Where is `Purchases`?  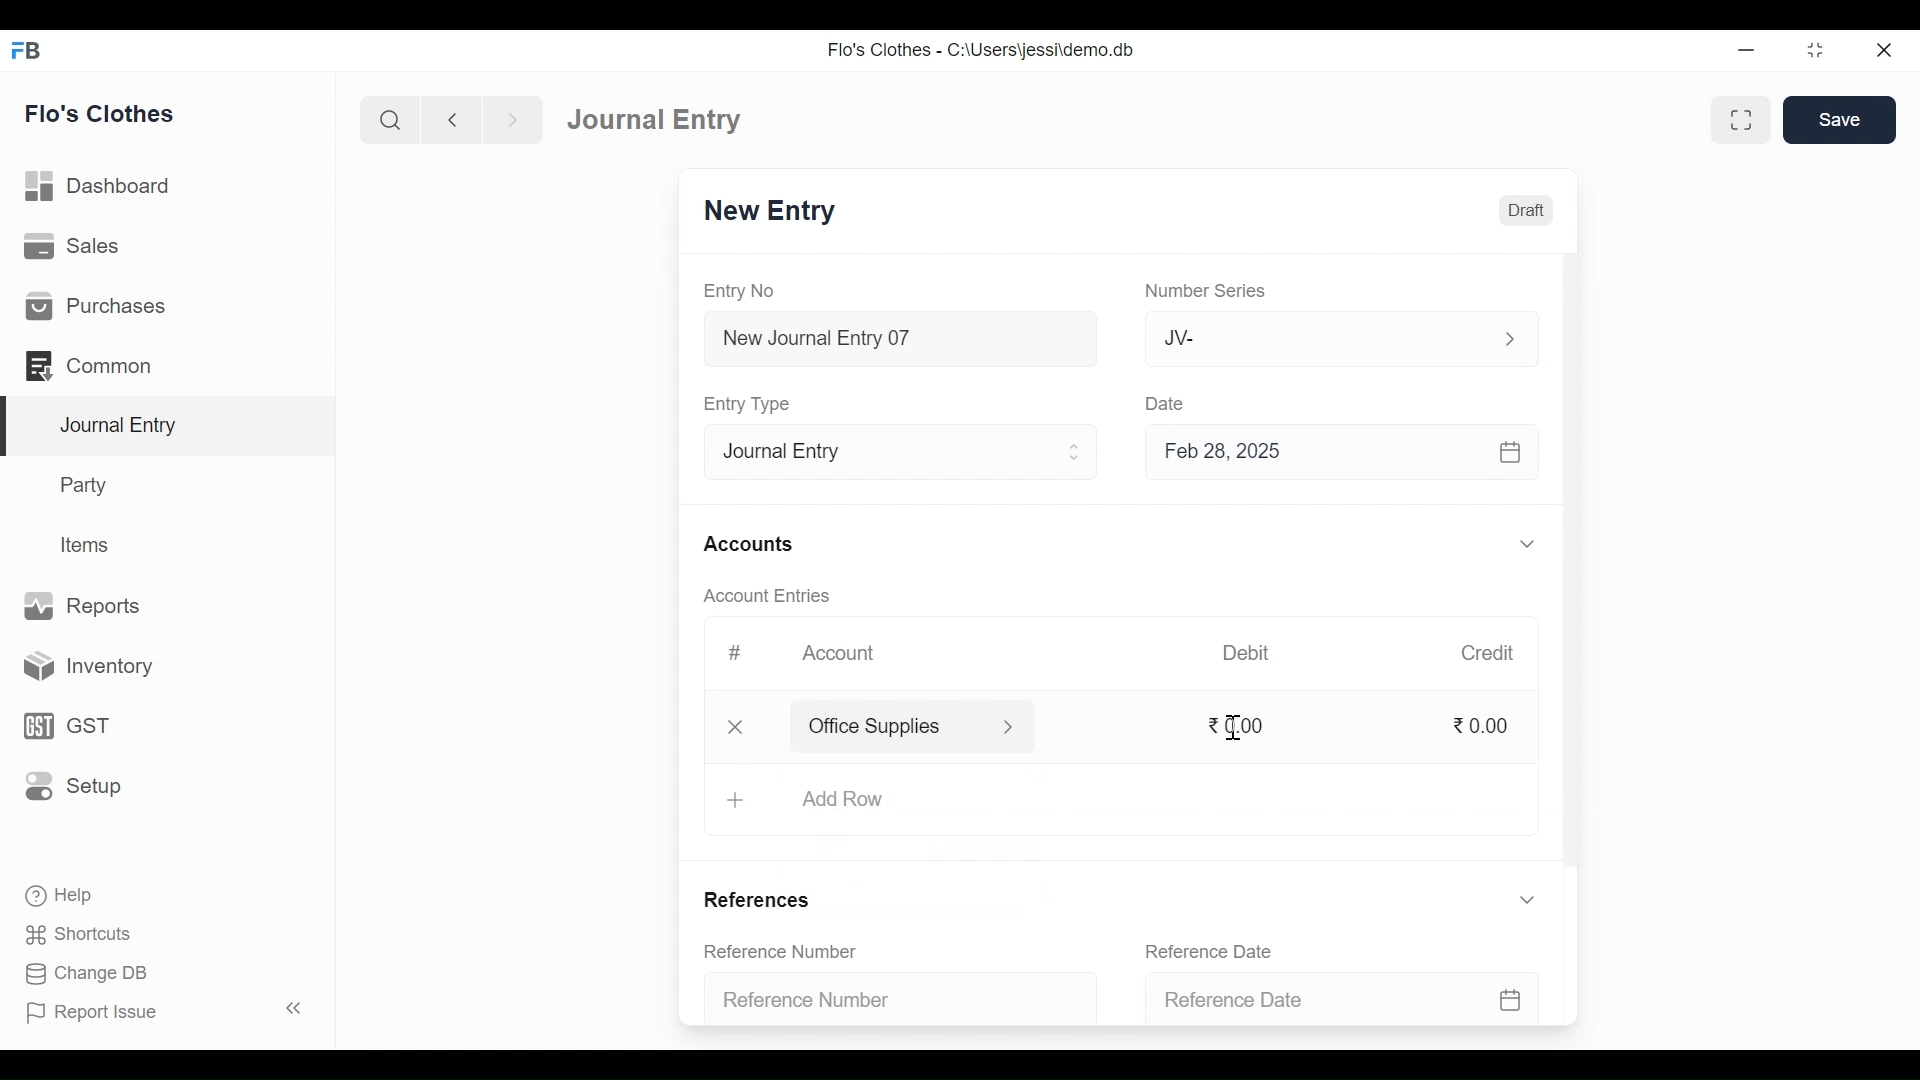 Purchases is located at coordinates (96, 305).